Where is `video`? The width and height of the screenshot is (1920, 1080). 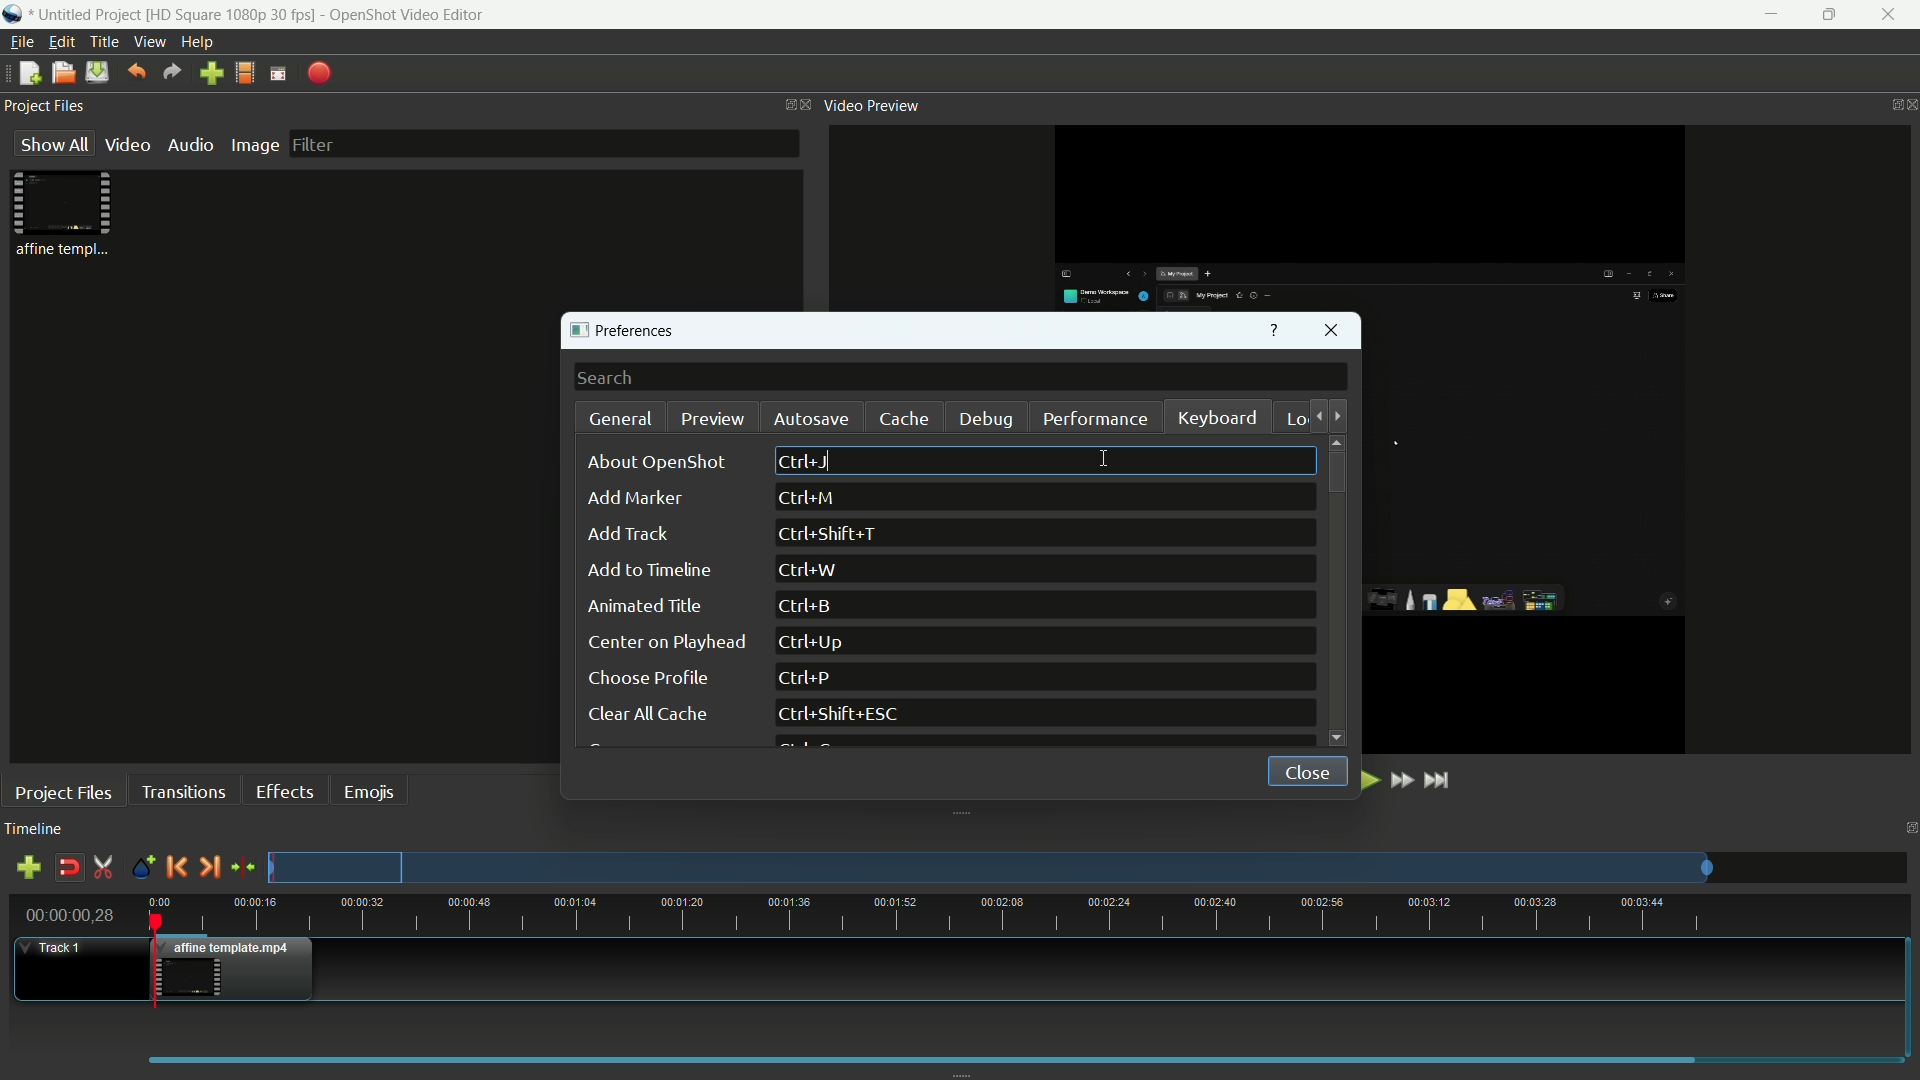
video is located at coordinates (127, 145).